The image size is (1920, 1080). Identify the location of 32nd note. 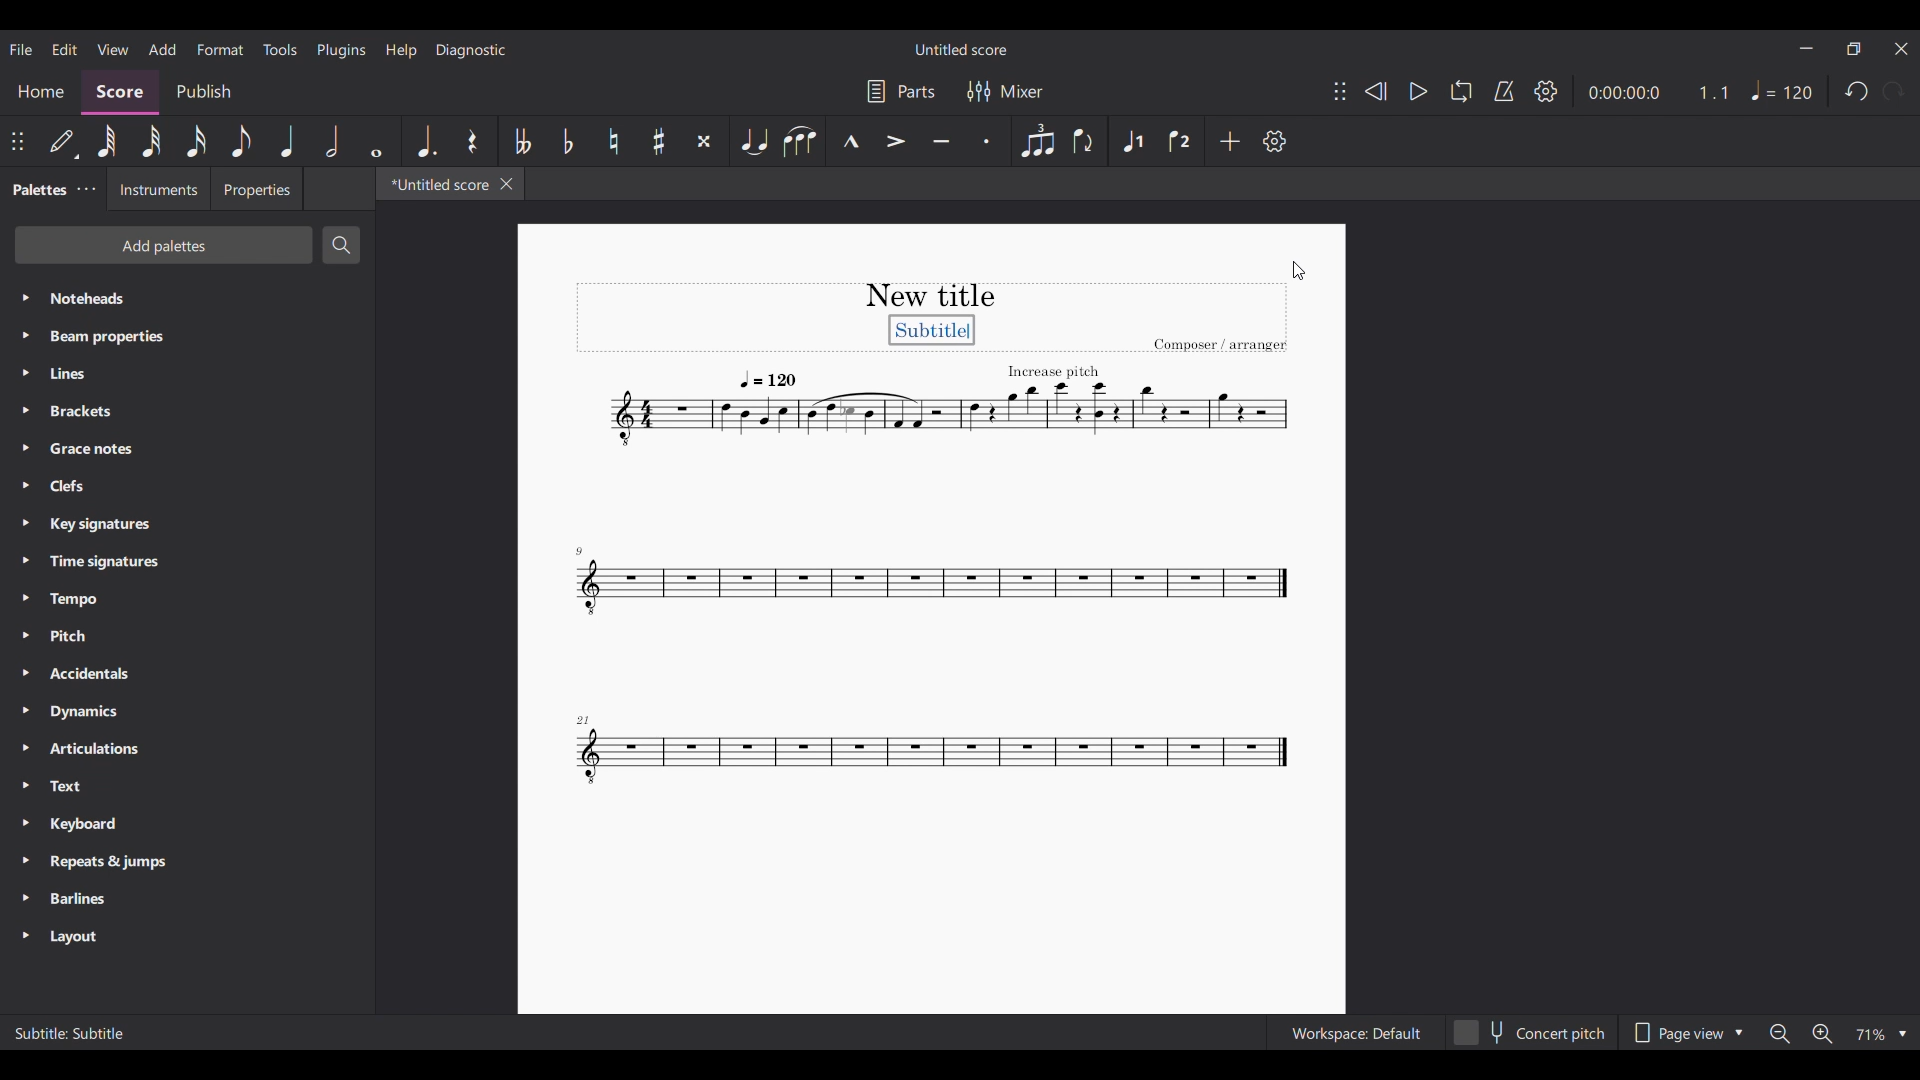
(152, 142).